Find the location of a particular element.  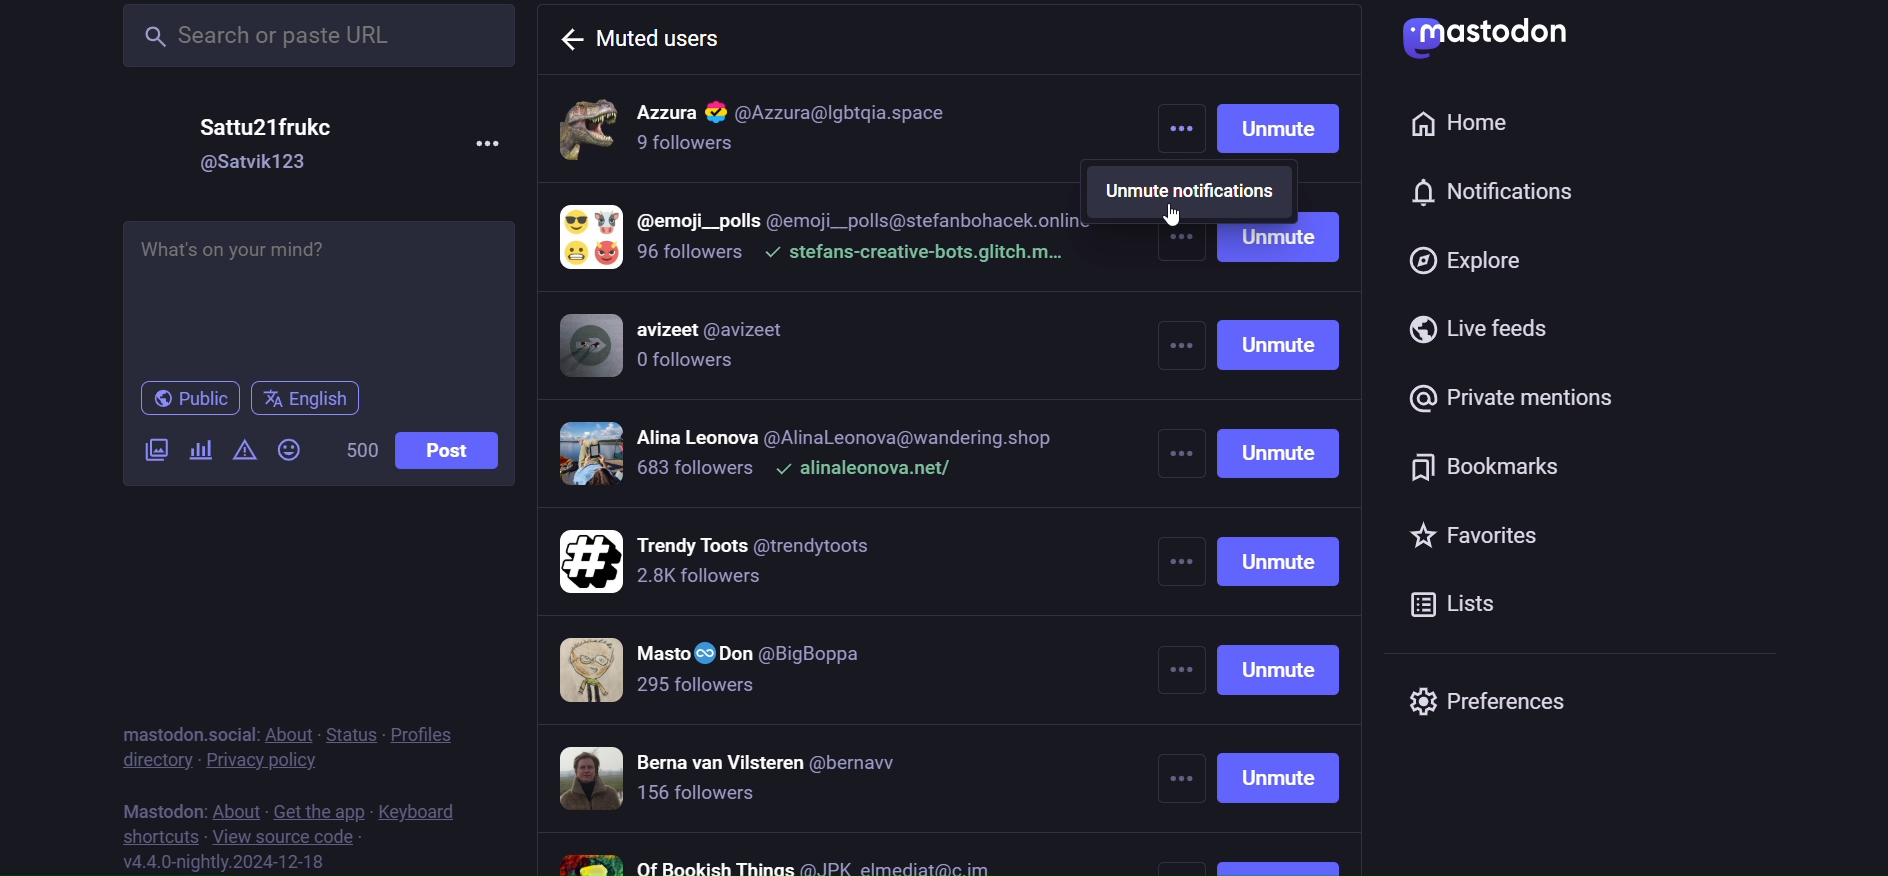

privacy policy is located at coordinates (261, 762).